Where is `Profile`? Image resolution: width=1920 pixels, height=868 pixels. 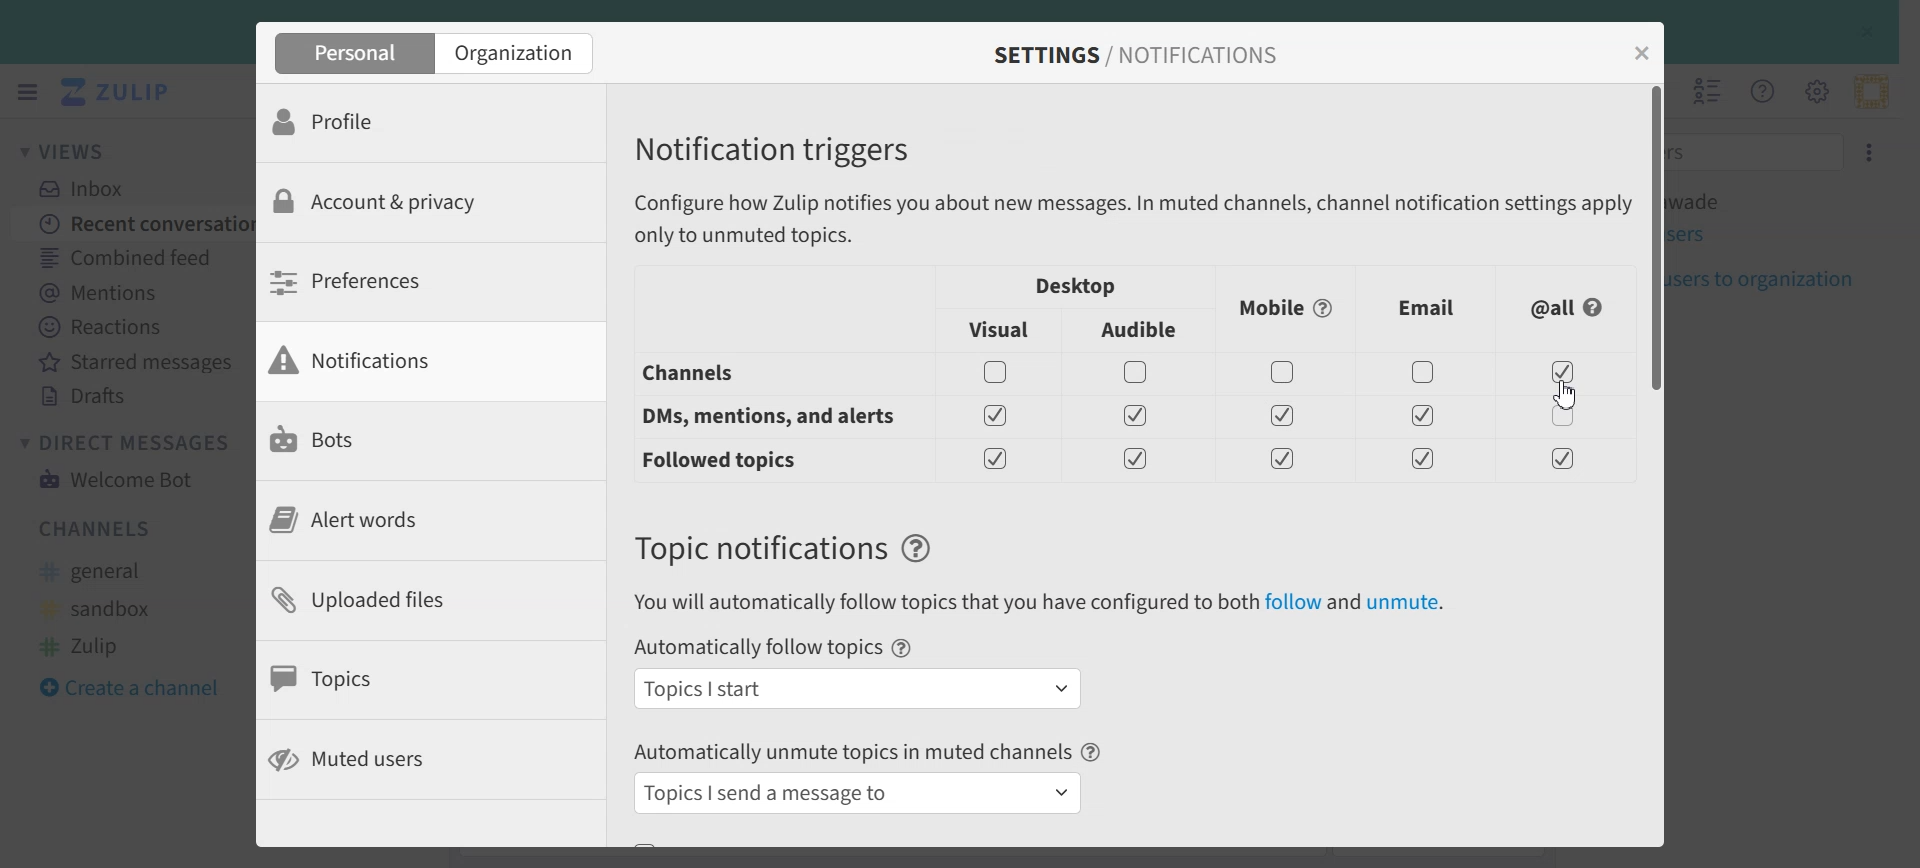 Profile is located at coordinates (407, 123).